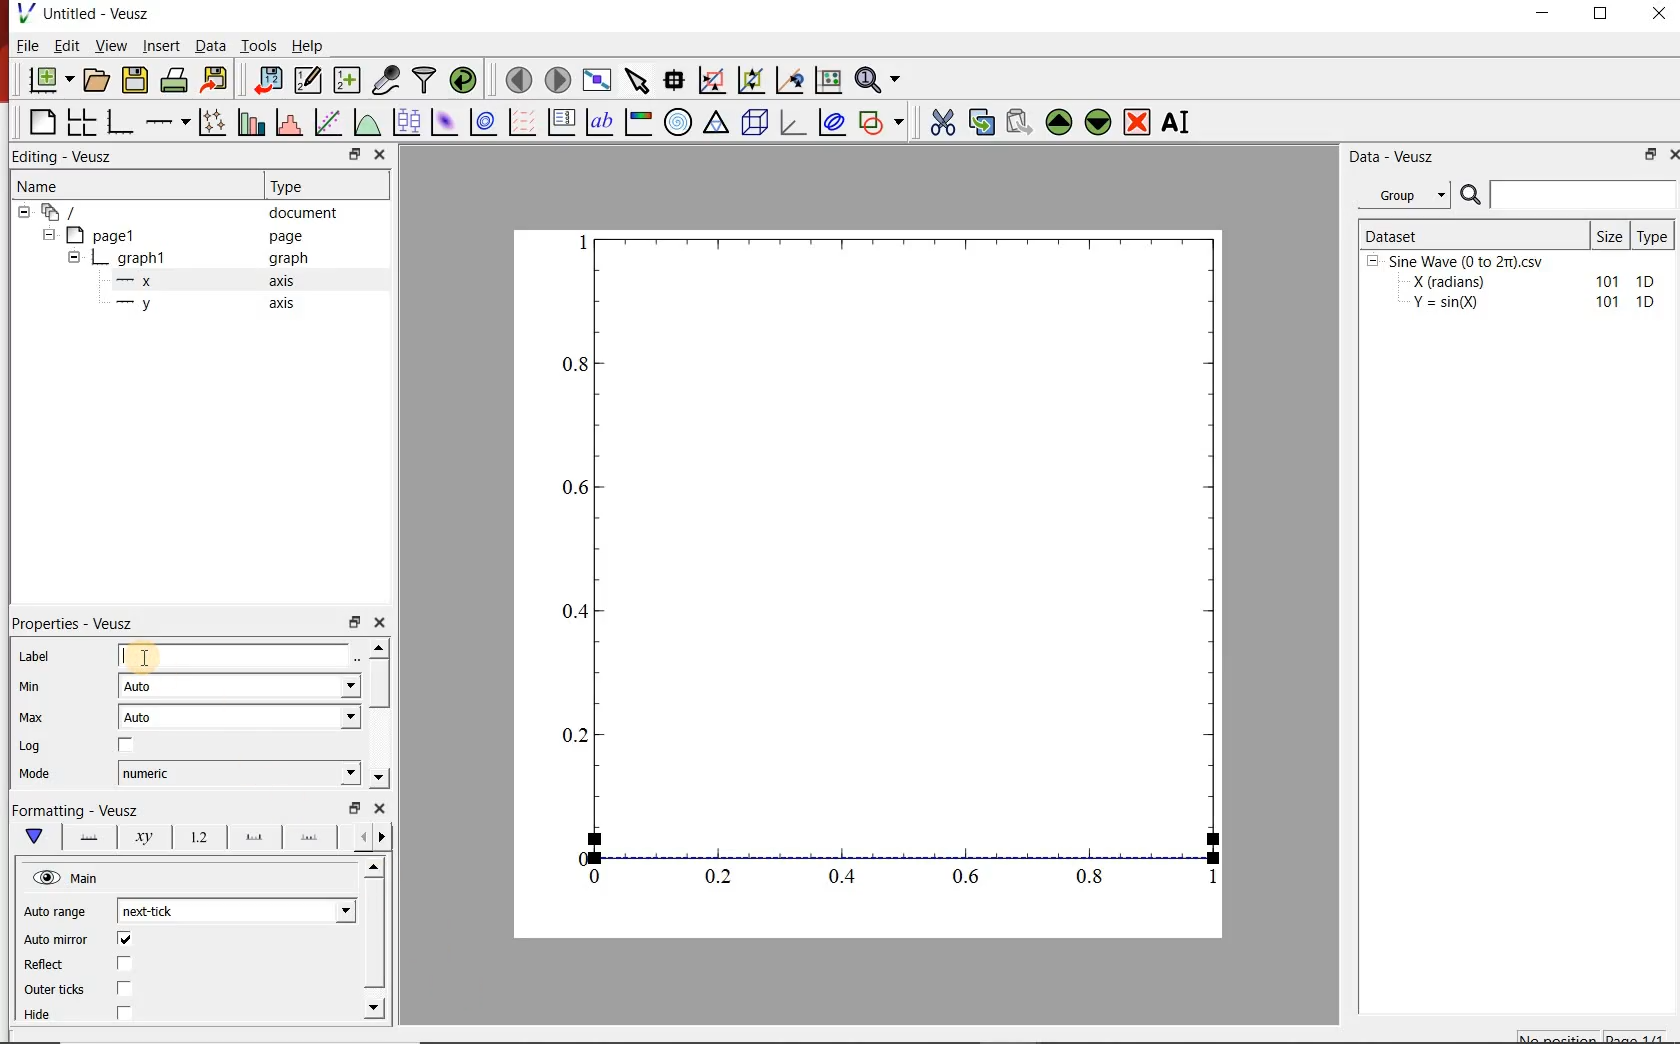  I want to click on Up, so click(373, 868).